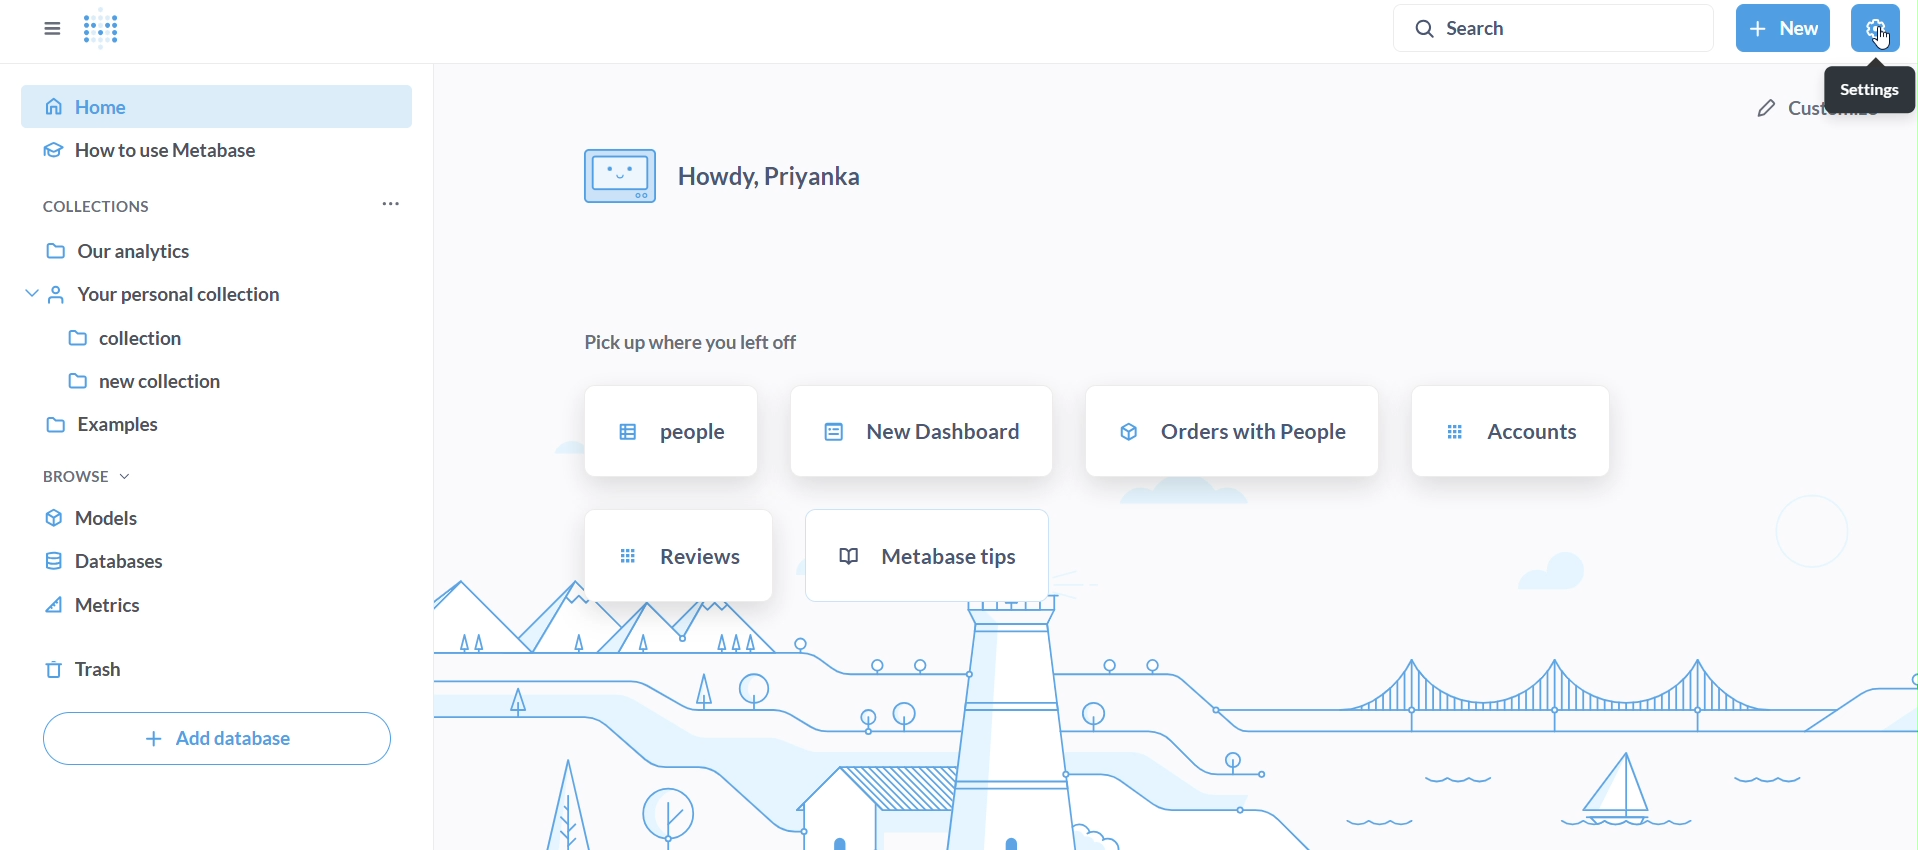 The image size is (1918, 850). I want to click on metrics, so click(218, 607).